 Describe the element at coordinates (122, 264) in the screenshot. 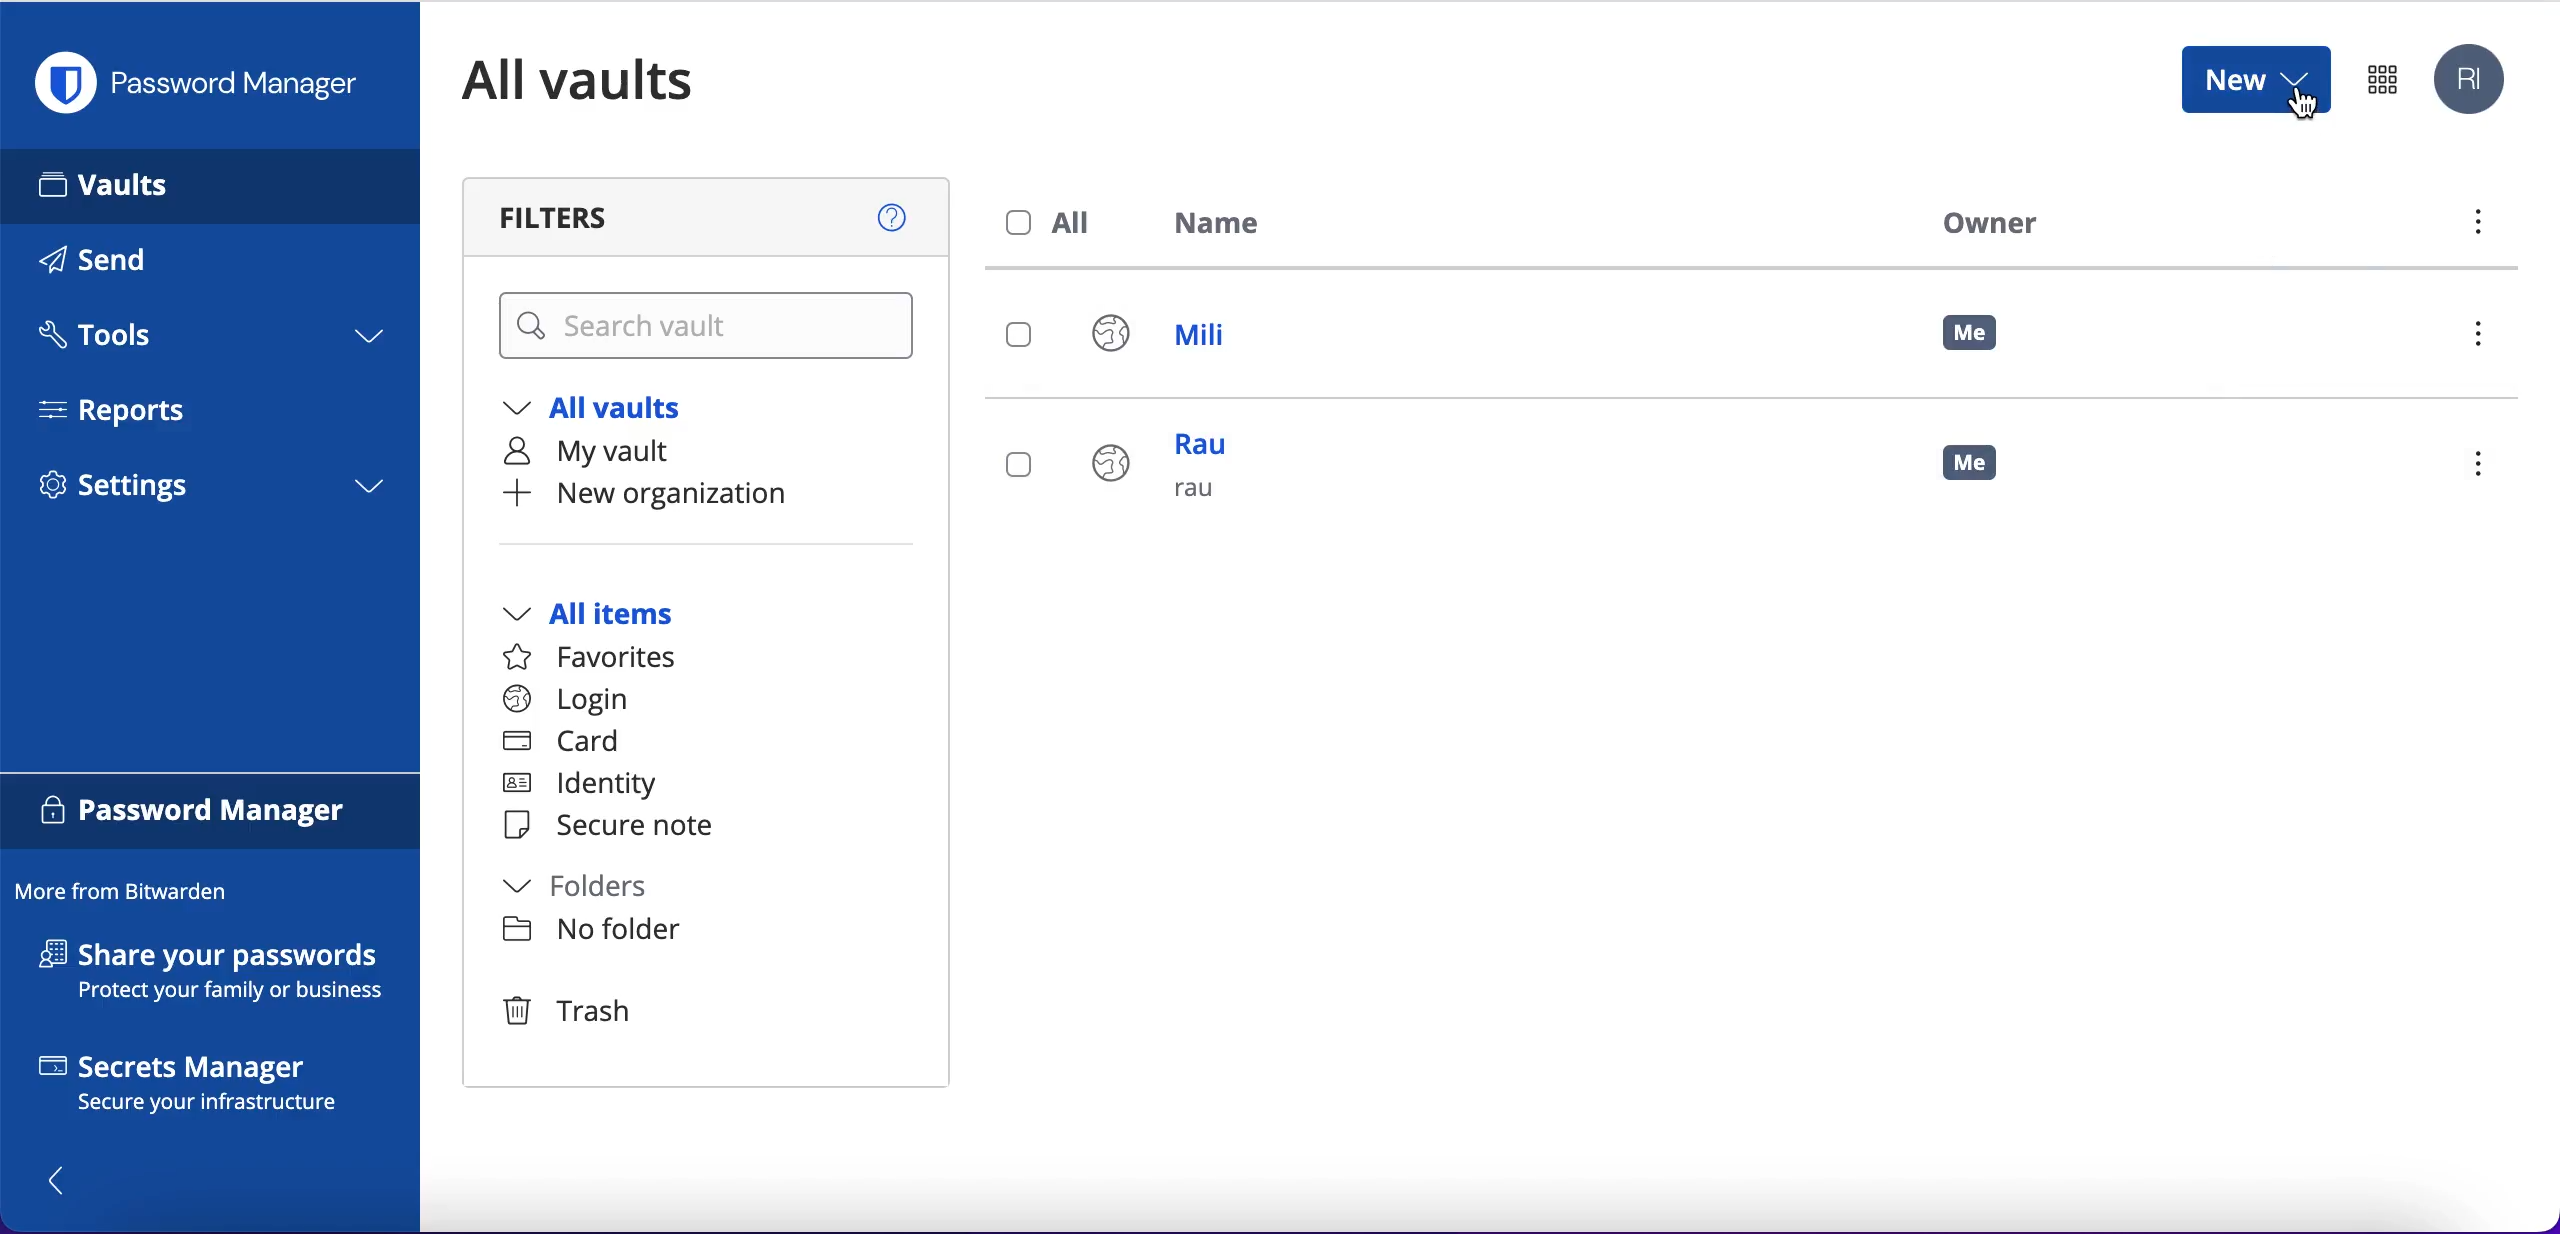

I see `send` at that location.